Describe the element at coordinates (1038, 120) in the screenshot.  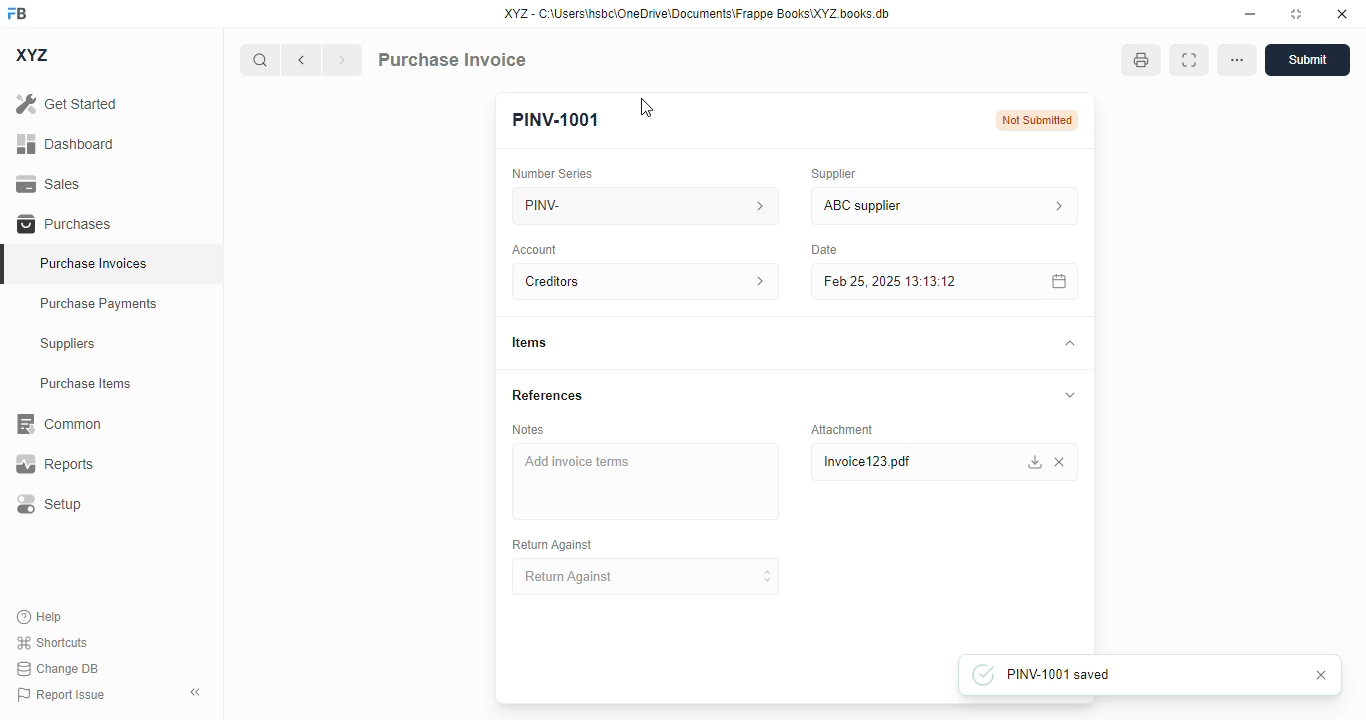
I see `Not submitted` at that location.